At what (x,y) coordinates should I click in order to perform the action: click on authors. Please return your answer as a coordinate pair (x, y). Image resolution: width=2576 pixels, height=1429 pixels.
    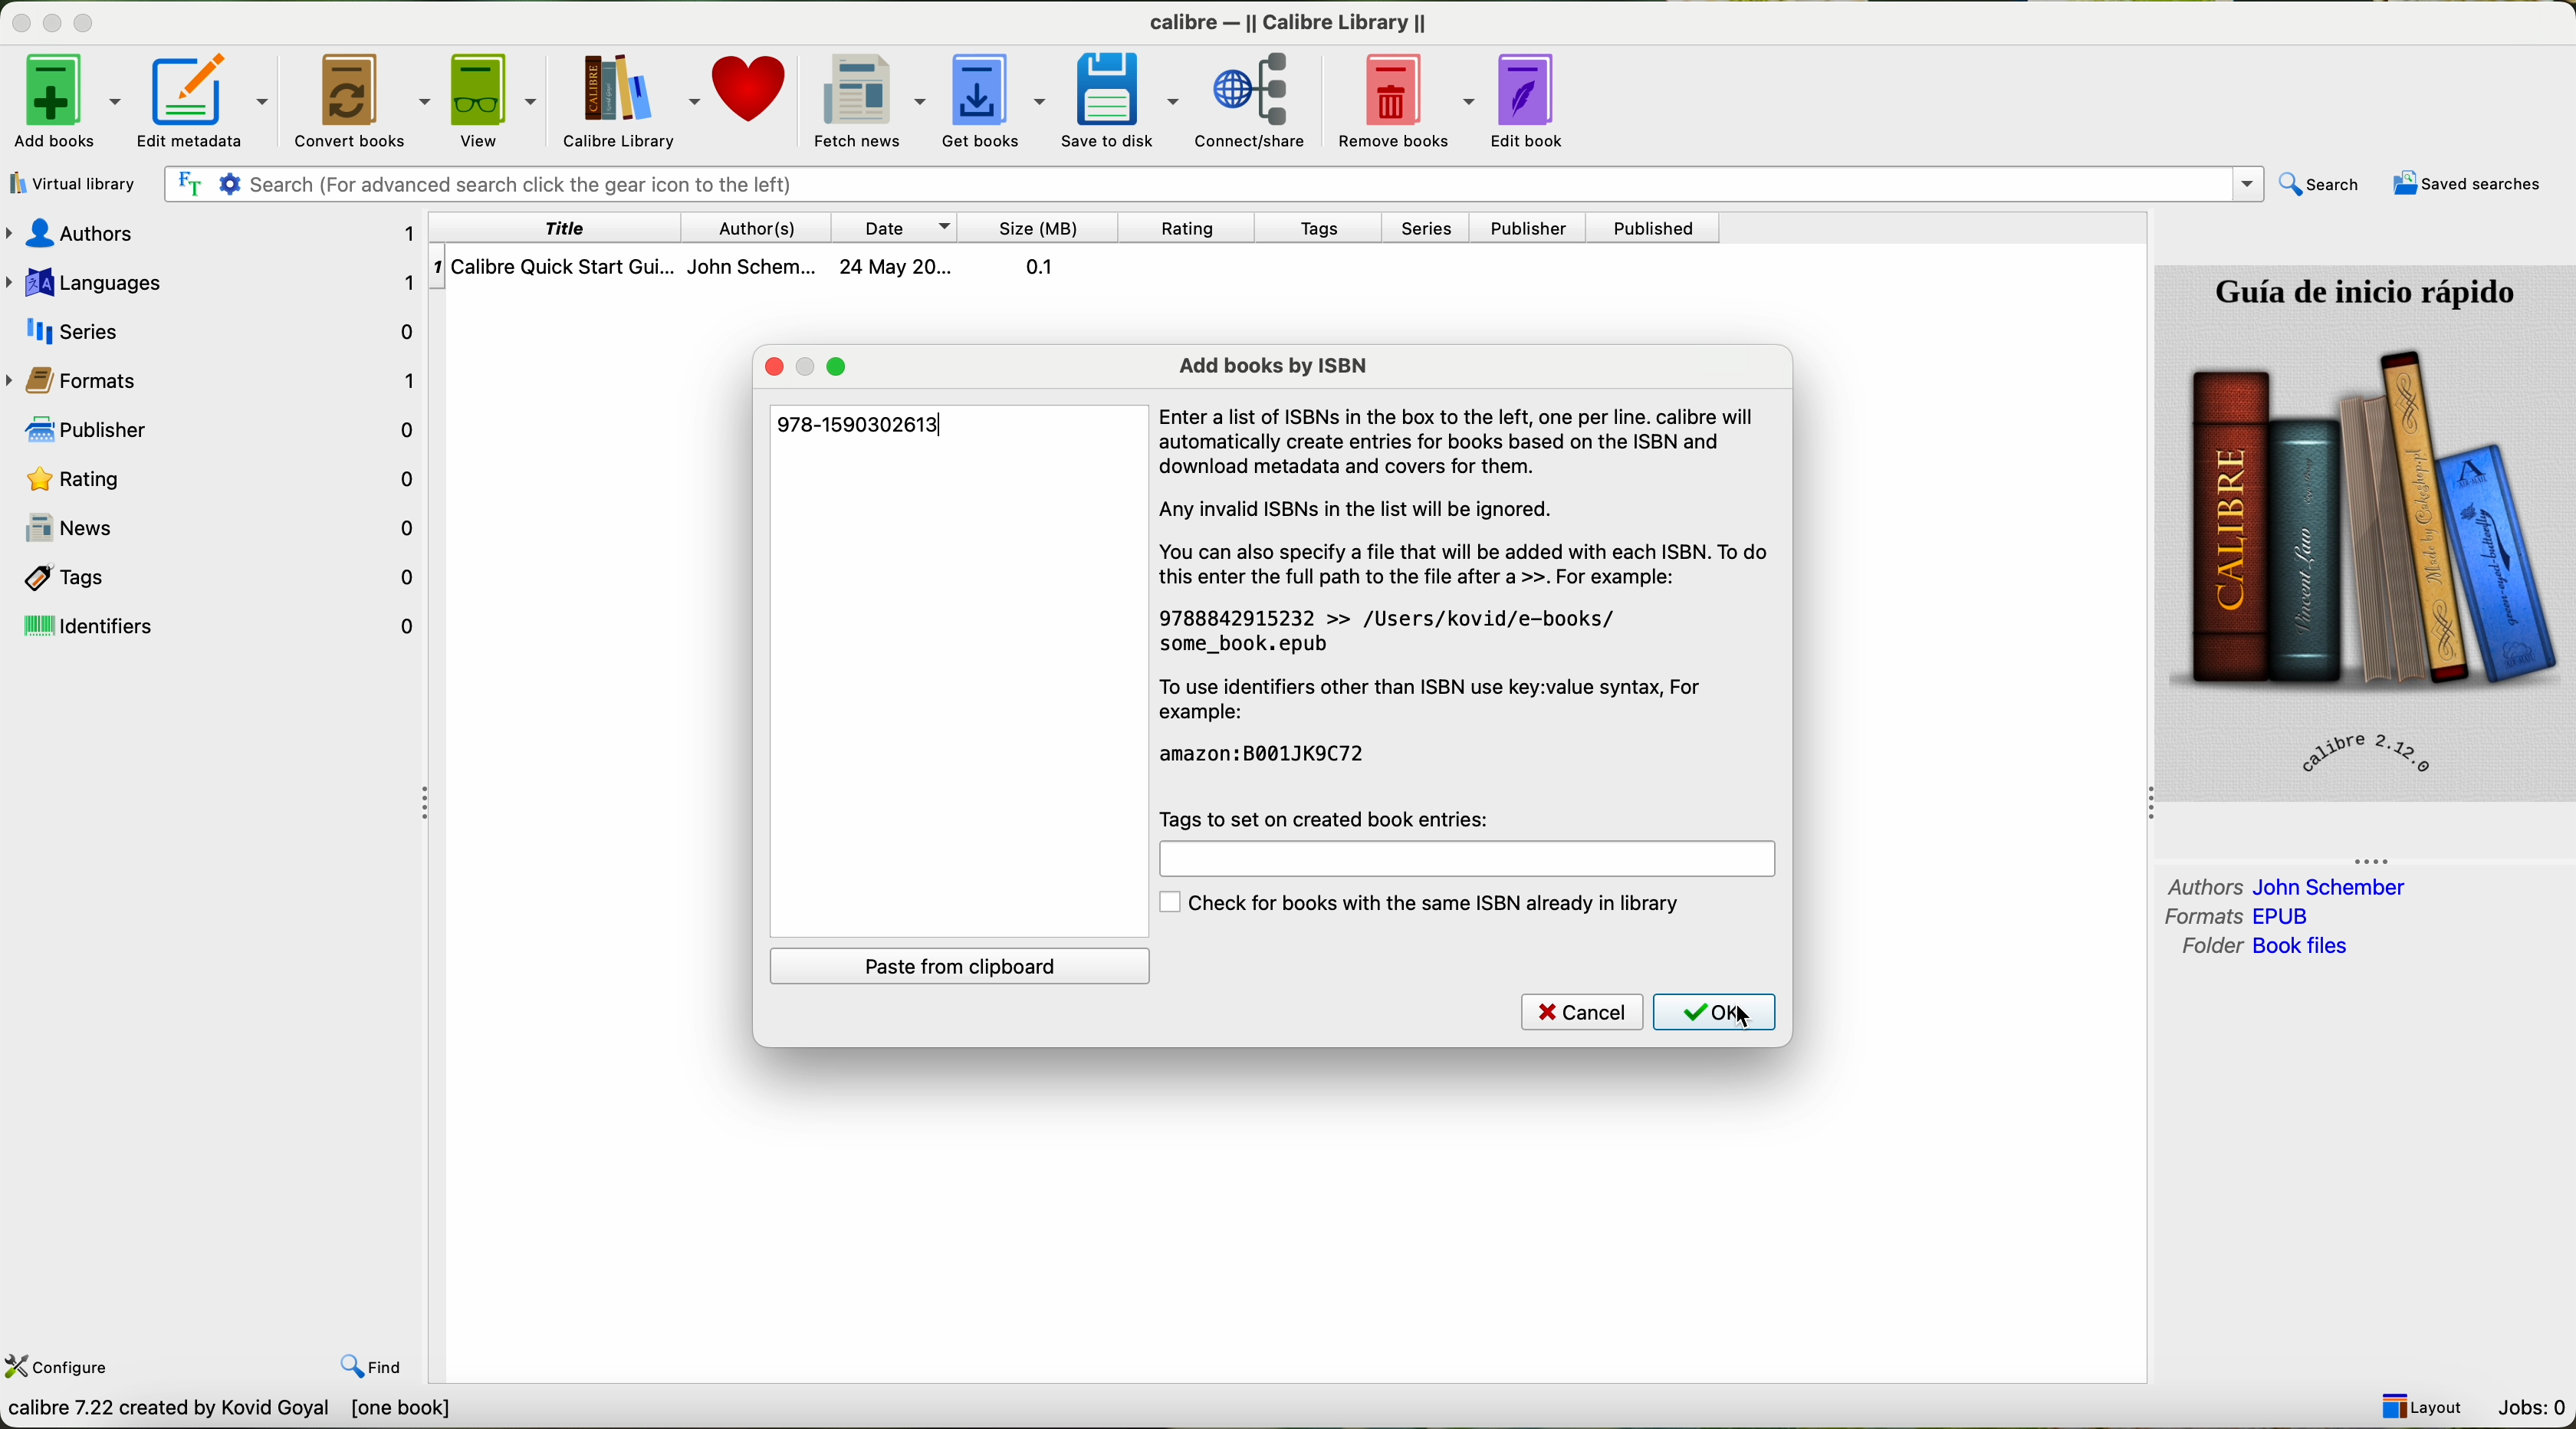
    Looking at the image, I should click on (2286, 885).